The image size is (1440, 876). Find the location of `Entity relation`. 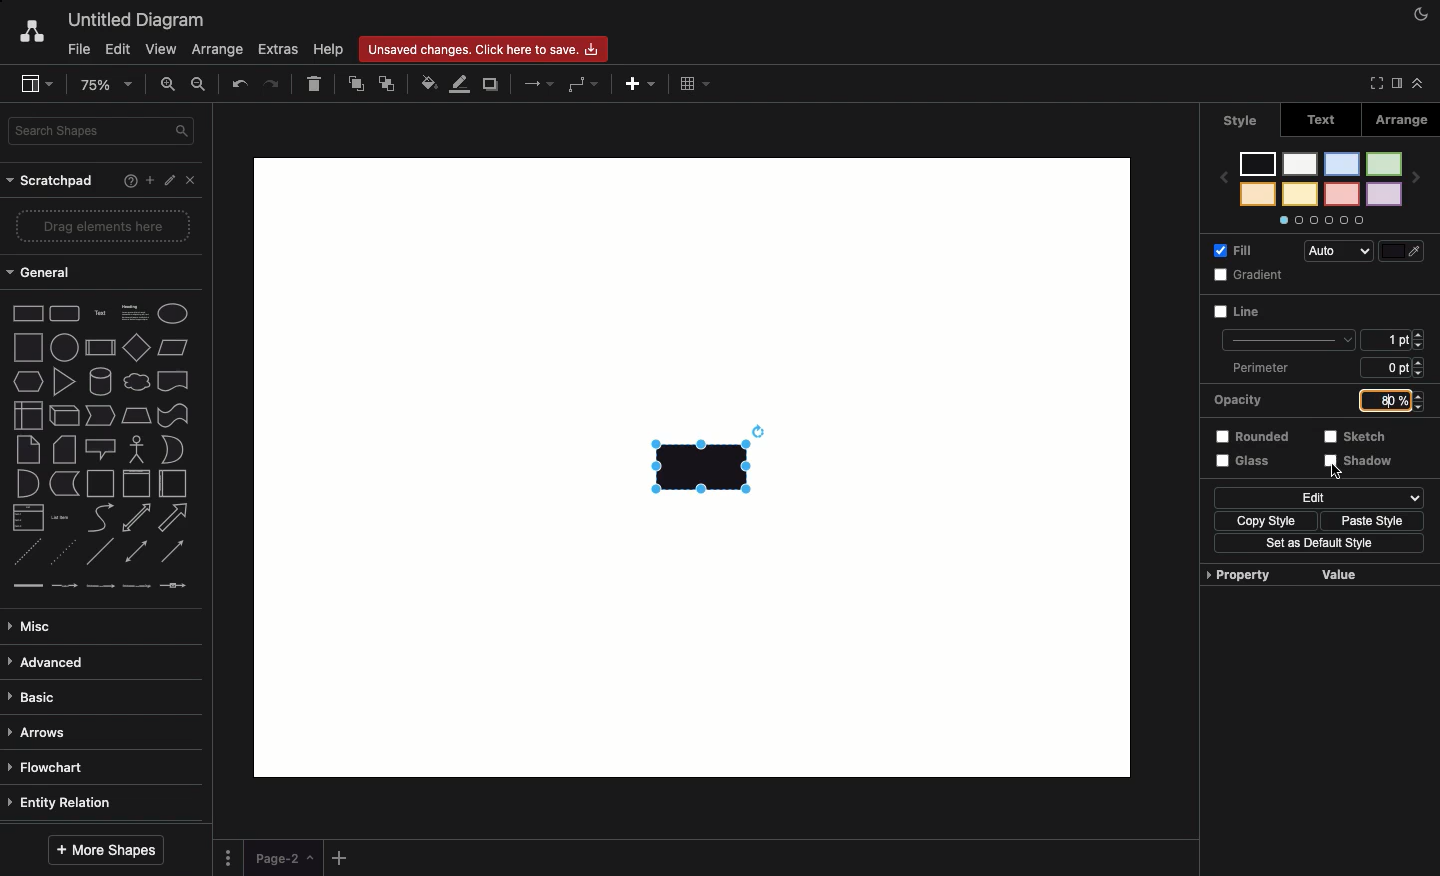

Entity relation is located at coordinates (62, 804).